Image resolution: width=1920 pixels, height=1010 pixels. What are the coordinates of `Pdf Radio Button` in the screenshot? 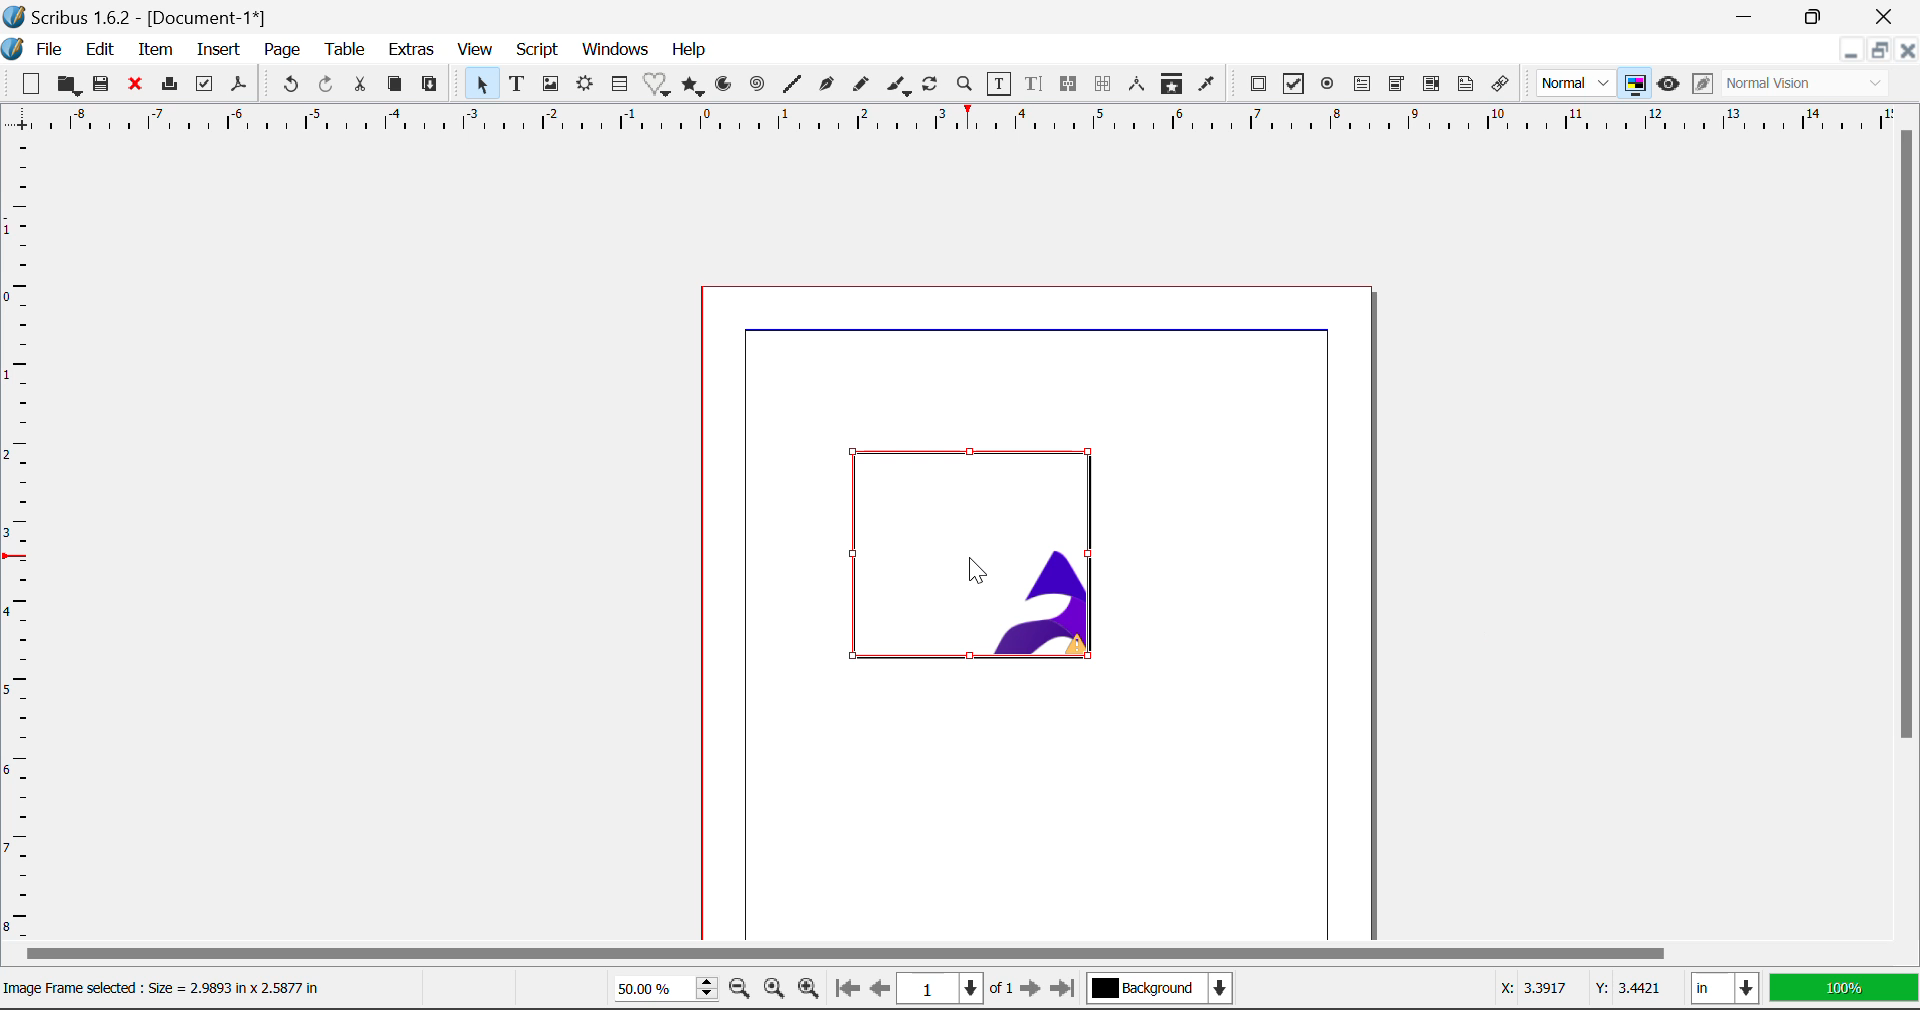 It's located at (1328, 85).